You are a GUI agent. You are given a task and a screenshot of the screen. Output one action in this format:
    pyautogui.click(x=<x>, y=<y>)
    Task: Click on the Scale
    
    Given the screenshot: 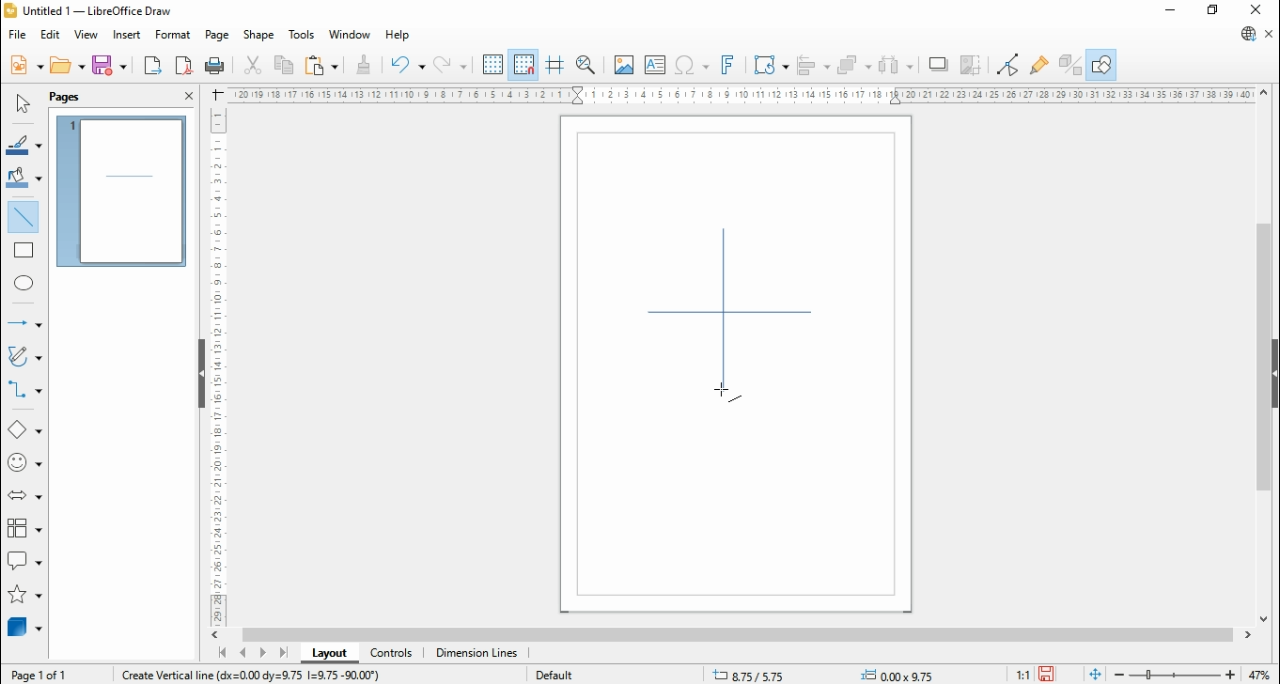 What is the action you would take?
    pyautogui.click(x=738, y=94)
    